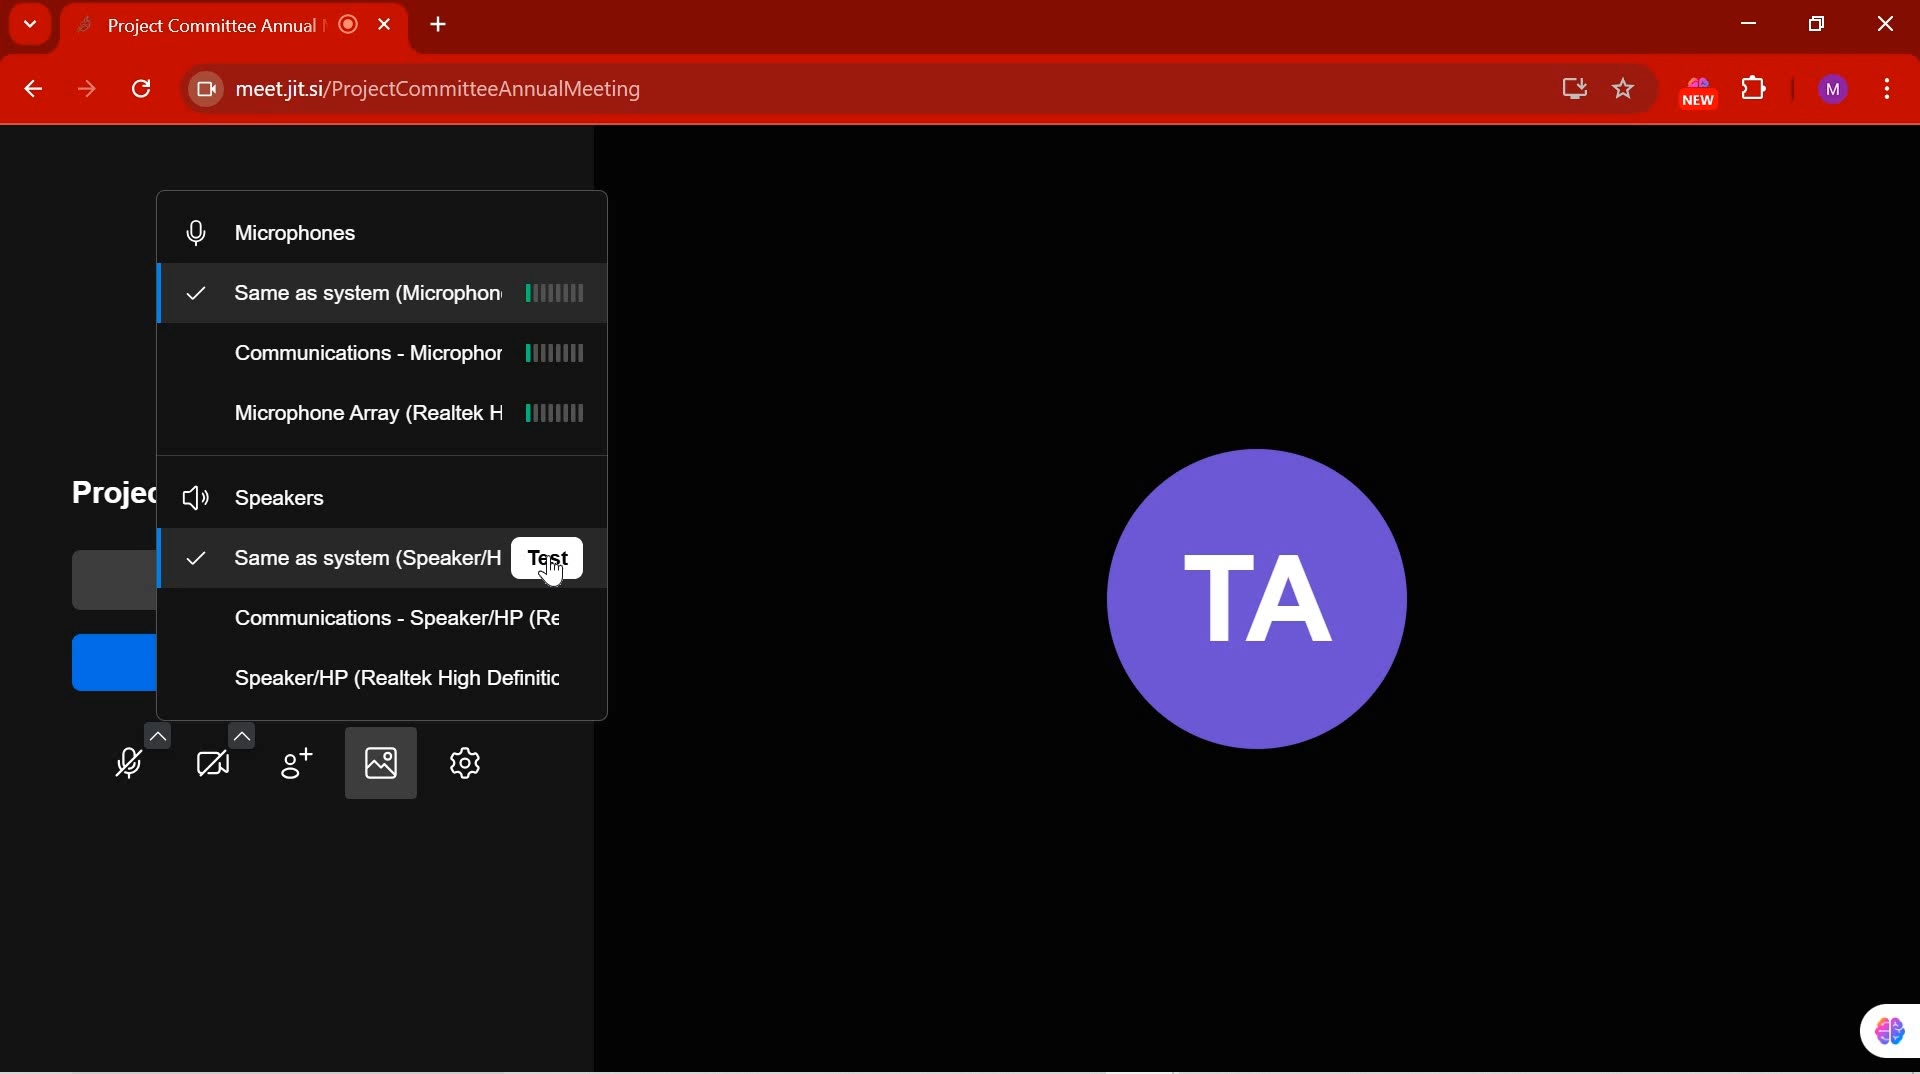  I want to click on communications - speaker/HP, so click(403, 619).